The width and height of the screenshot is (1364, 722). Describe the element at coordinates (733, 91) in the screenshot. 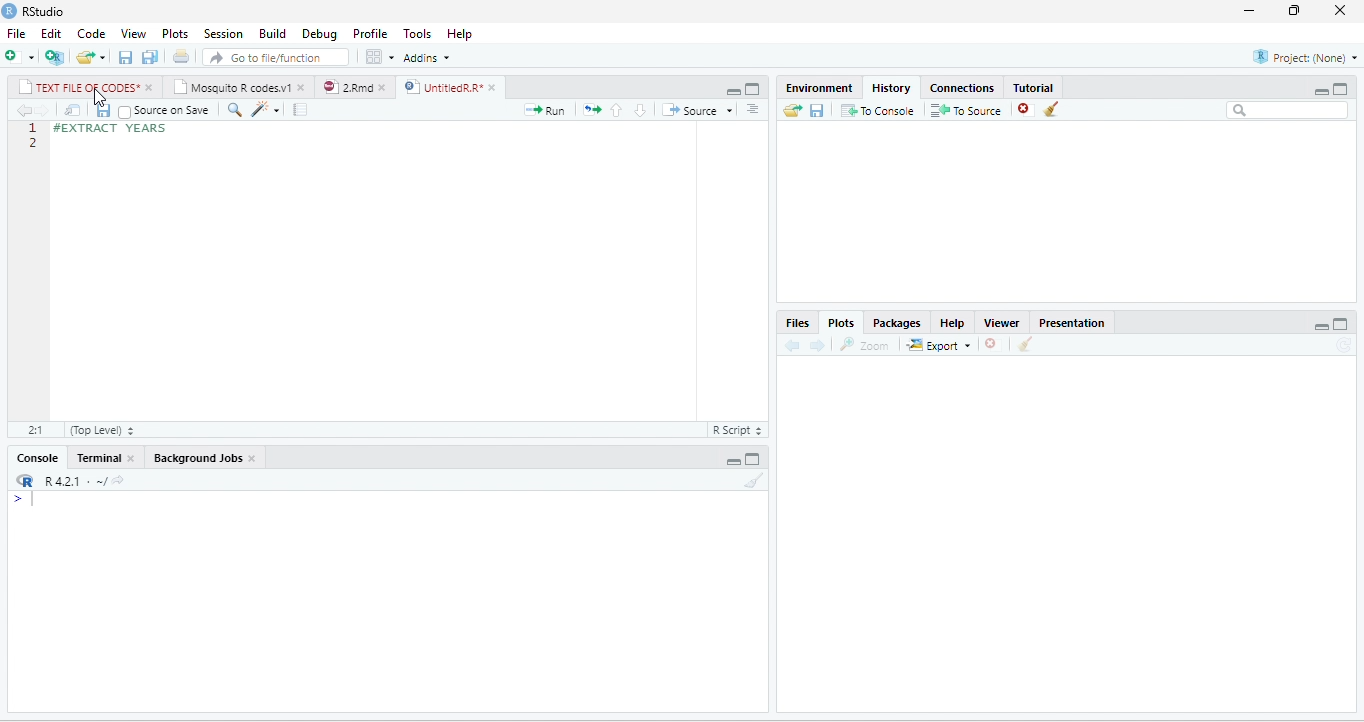

I see `minimize` at that location.